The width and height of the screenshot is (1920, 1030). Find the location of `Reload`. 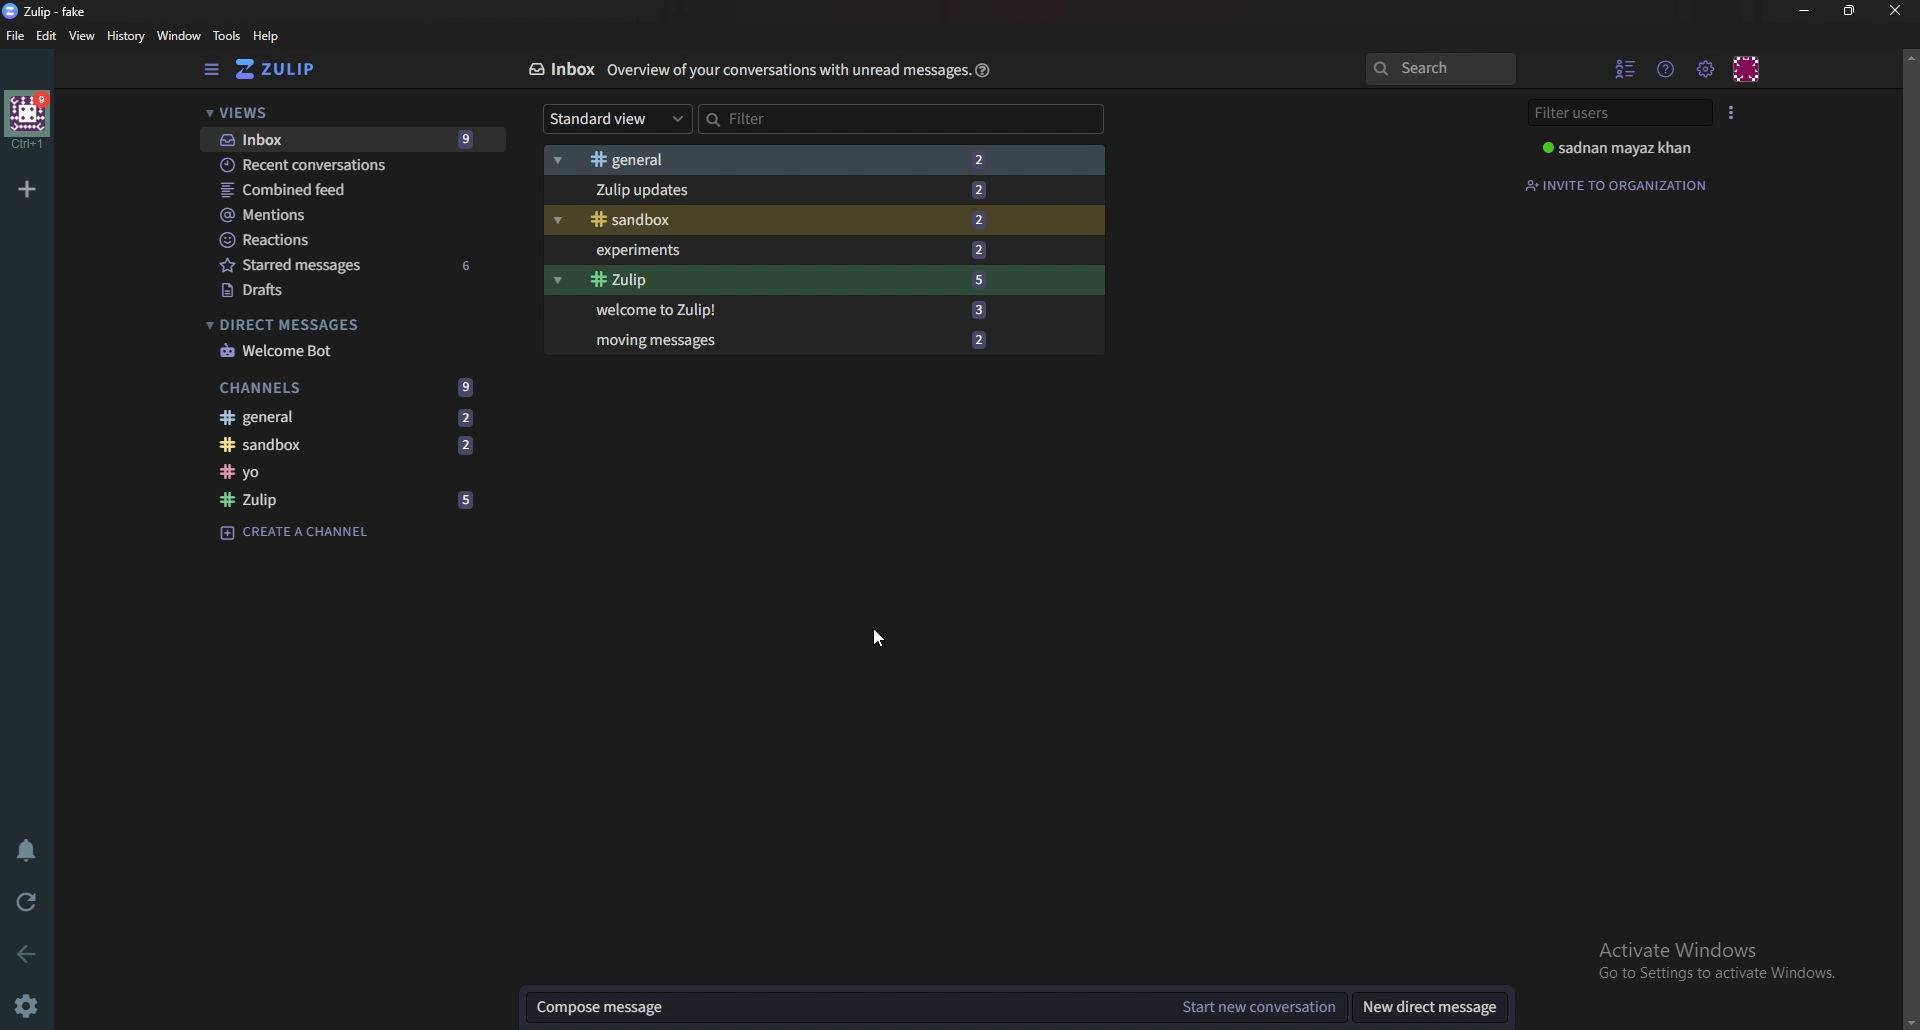

Reload is located at coordinates (30, 900).